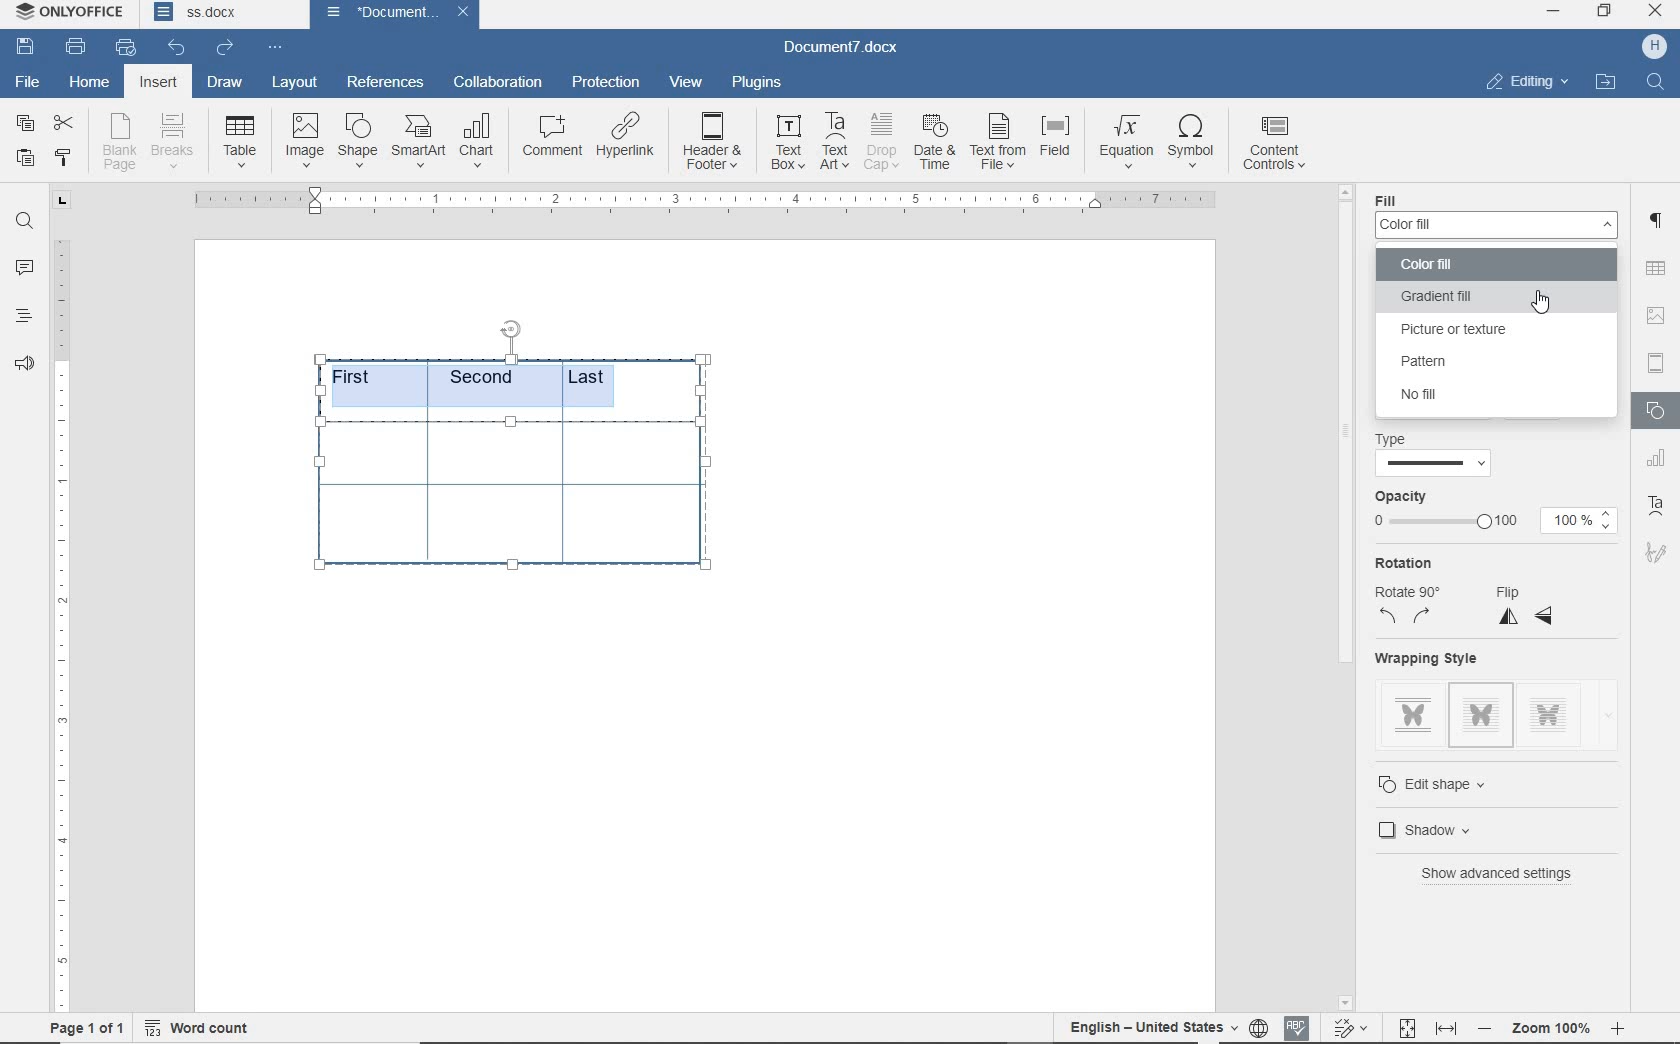 Image resolution: width=1680 pixels, height=1044 pixels. What do you see at coordinates (83, 1025) in the screenshot?
I see `page 1 of 1` at bounding box center [83, 1025].